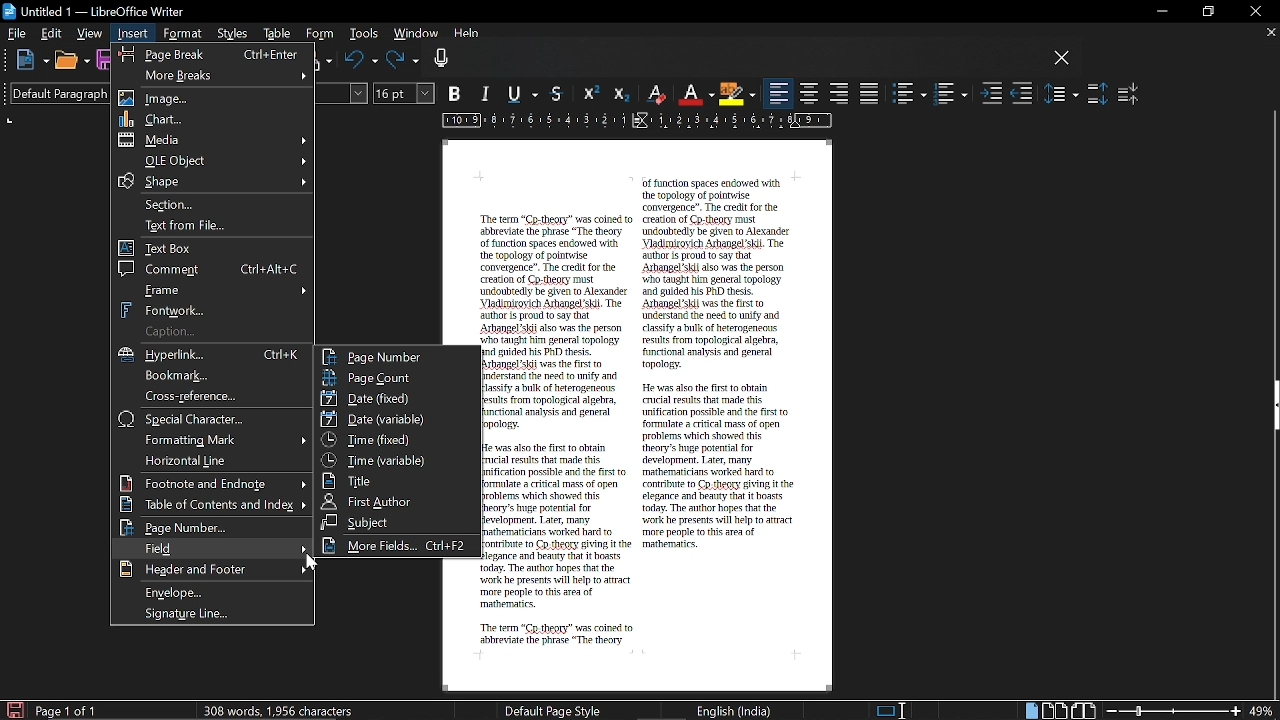 This screenshot has width=1280, height=720. What do you see at coordinates (214, 118) in the screenshot?
I see `Chart` at bounding box center [214, 118].